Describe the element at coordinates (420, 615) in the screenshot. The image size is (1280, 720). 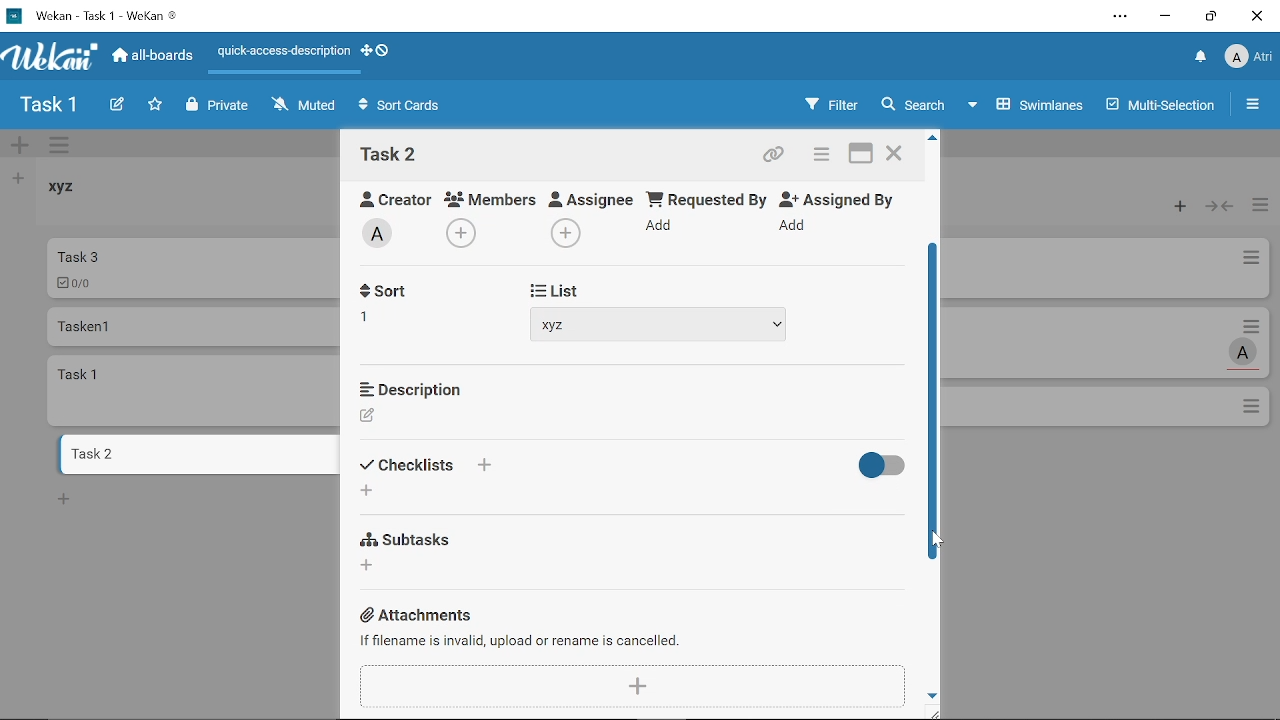
I see `Attachments` at that location.